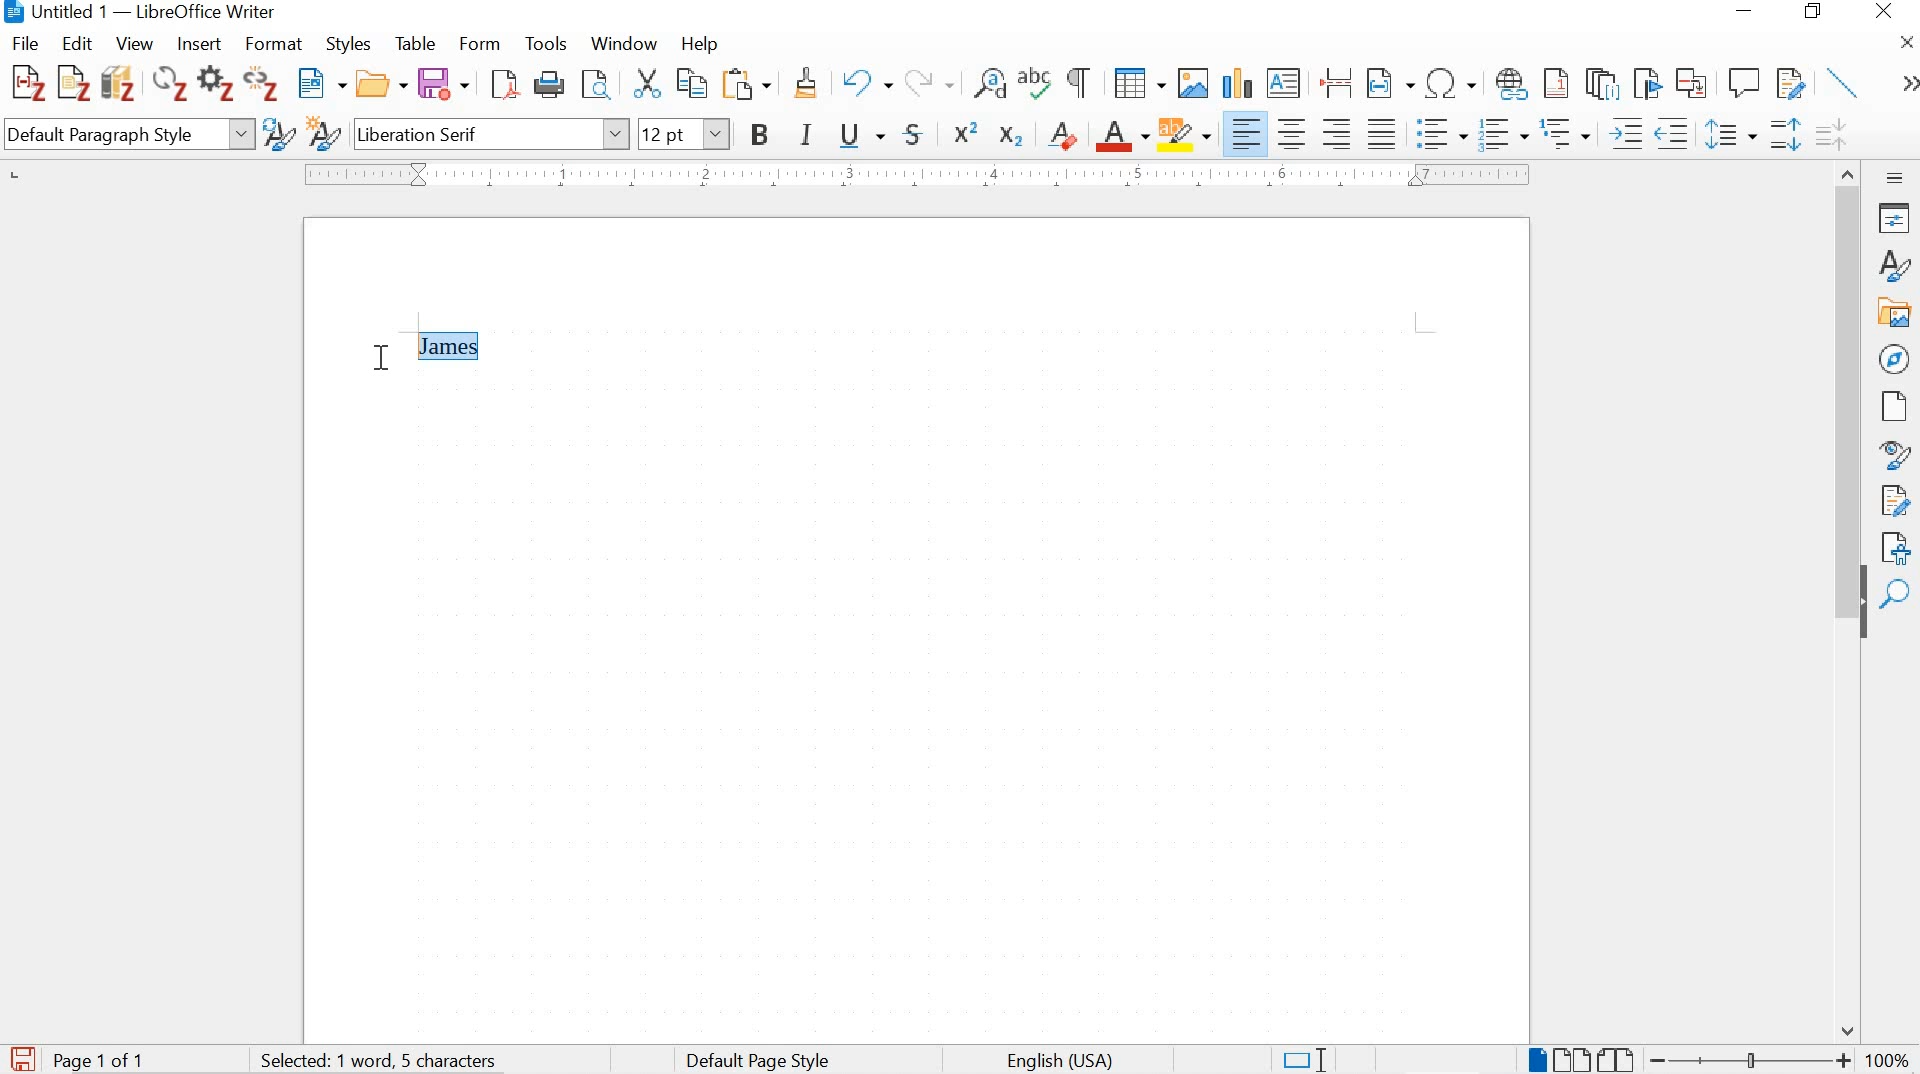  I want to click on insert text box, so click(1284, 84).